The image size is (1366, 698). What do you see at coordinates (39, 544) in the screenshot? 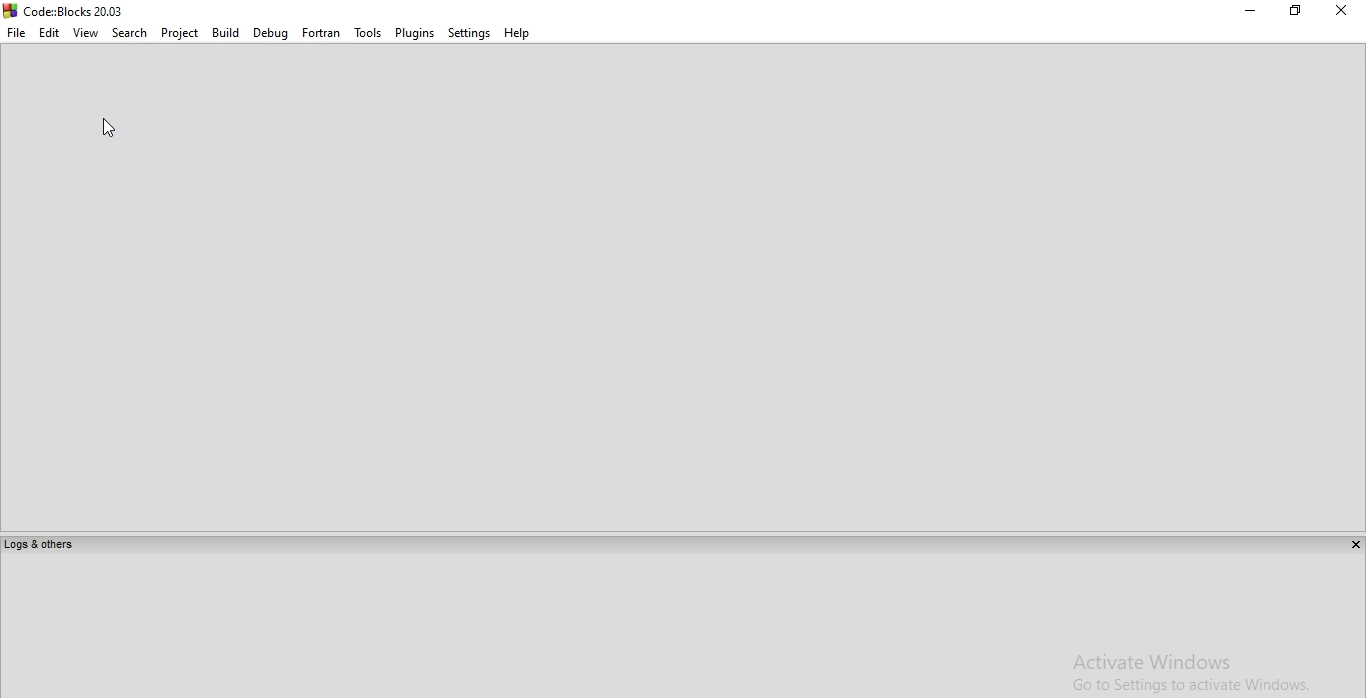
I see `Logs and others` at bounding box center [39, 544].